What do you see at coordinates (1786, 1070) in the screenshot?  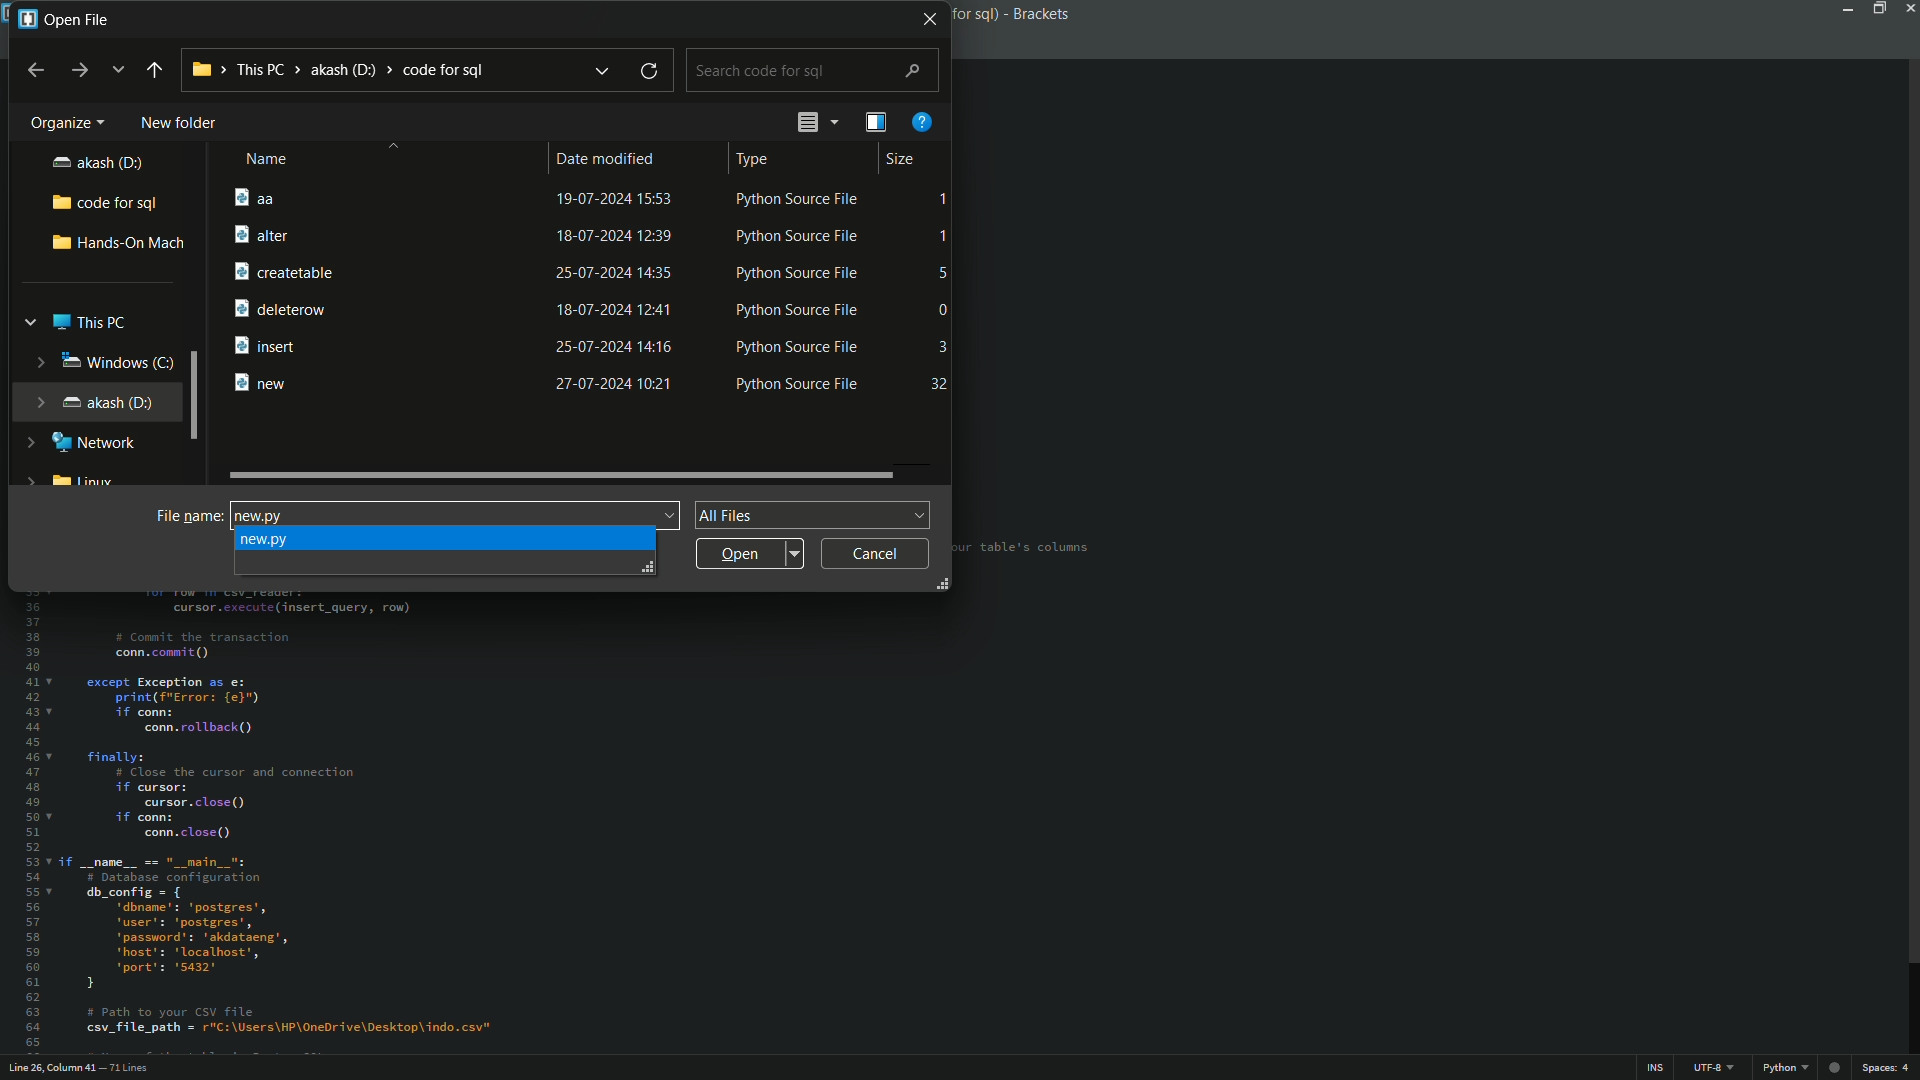 I see `file format` at bounding box center [1786, 1070].